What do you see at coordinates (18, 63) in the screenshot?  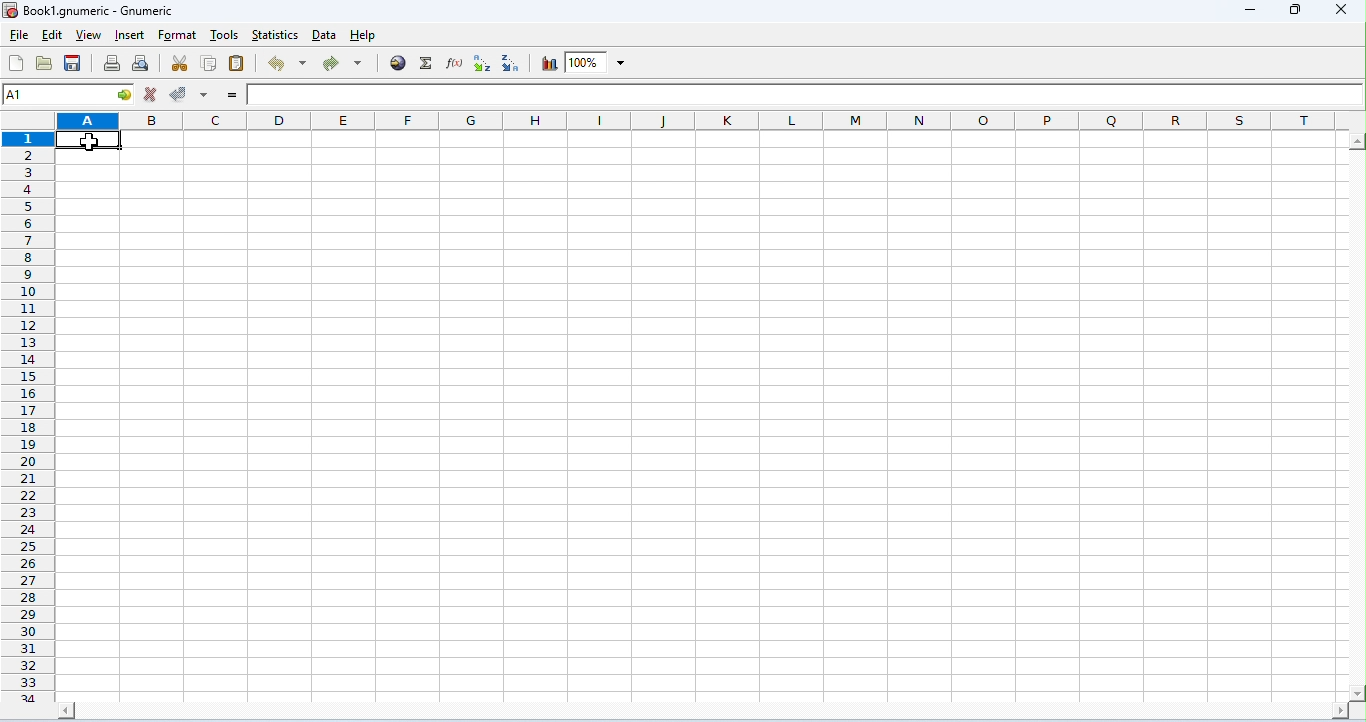 I see `new` at bounding box center [18, 63].